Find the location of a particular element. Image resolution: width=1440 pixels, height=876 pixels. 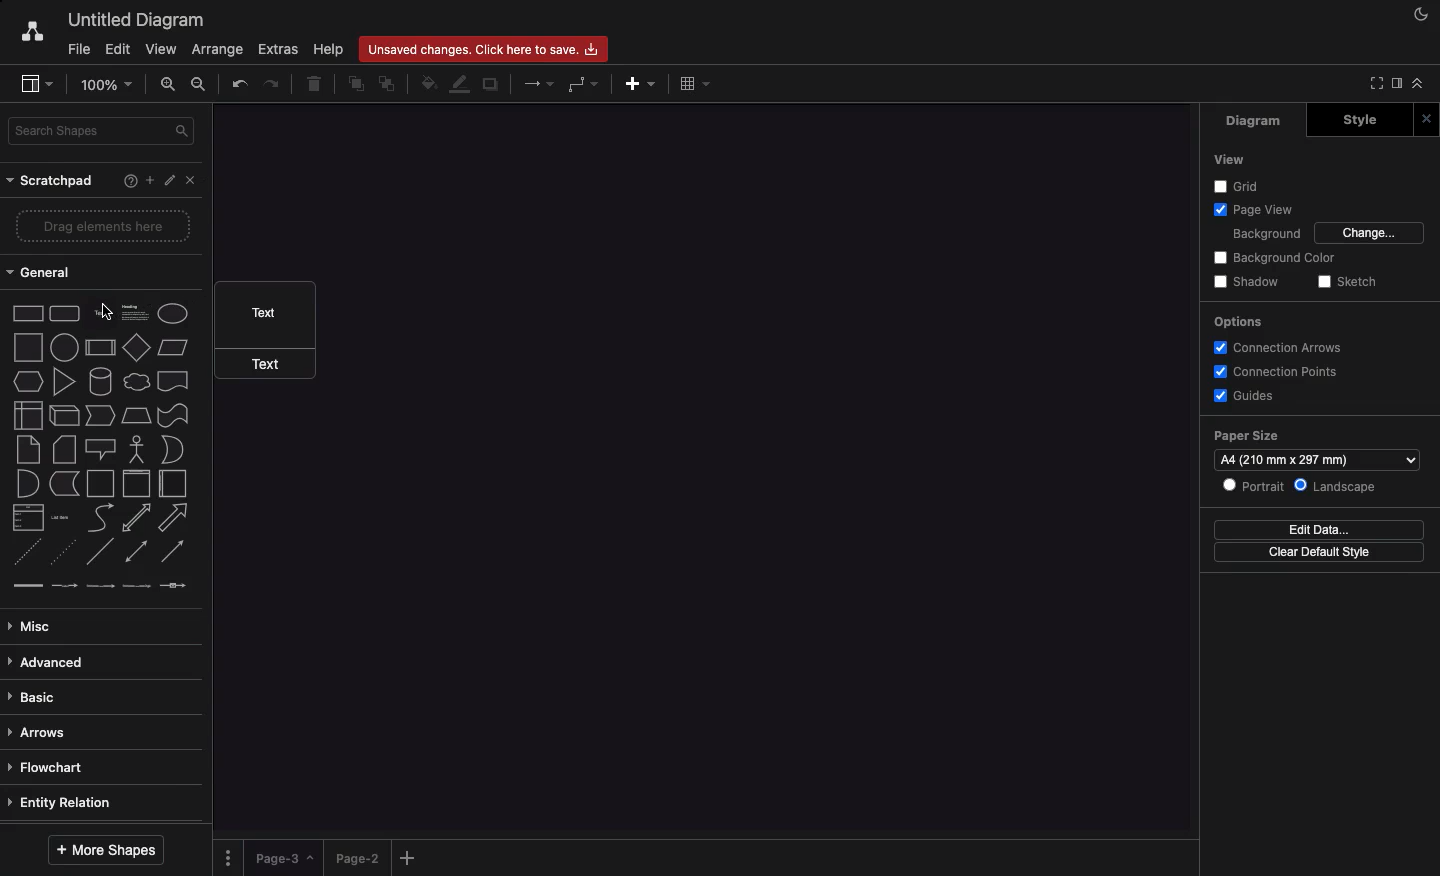

text is located at coordinates (87, 297).